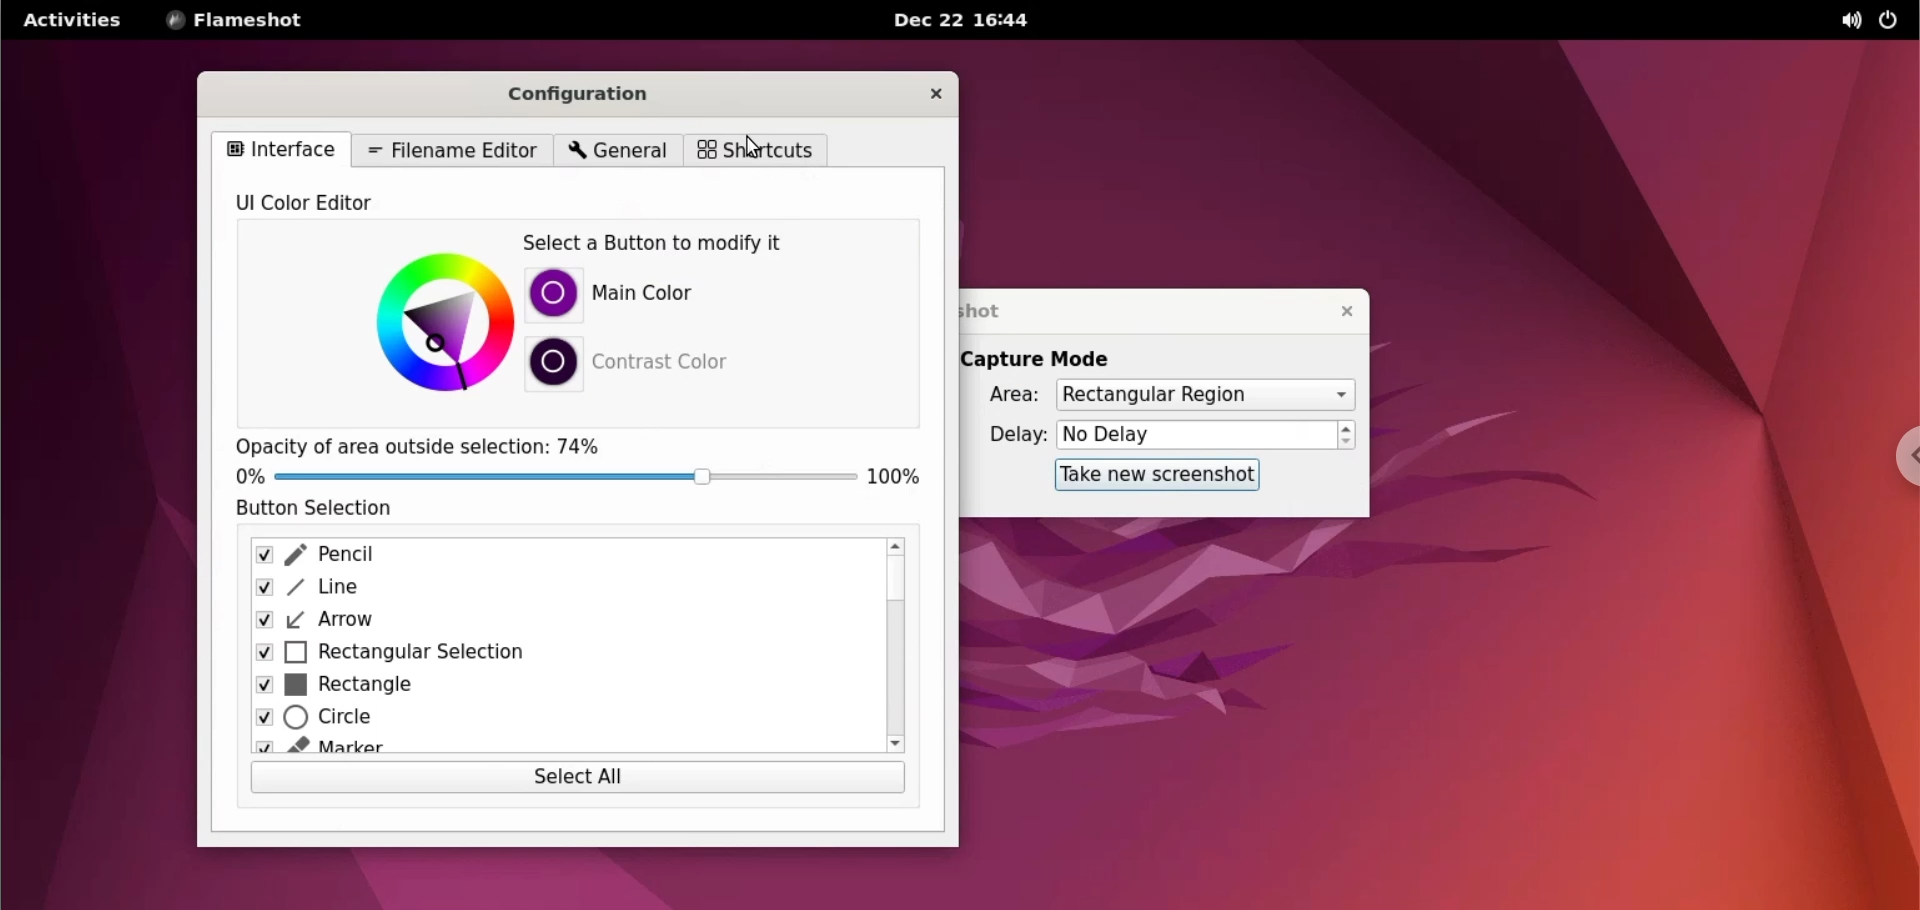  What do you see at coordinates (664, 238) in the screenshot?
I see `select a button to modify it ` at bounding box center [664, 238].